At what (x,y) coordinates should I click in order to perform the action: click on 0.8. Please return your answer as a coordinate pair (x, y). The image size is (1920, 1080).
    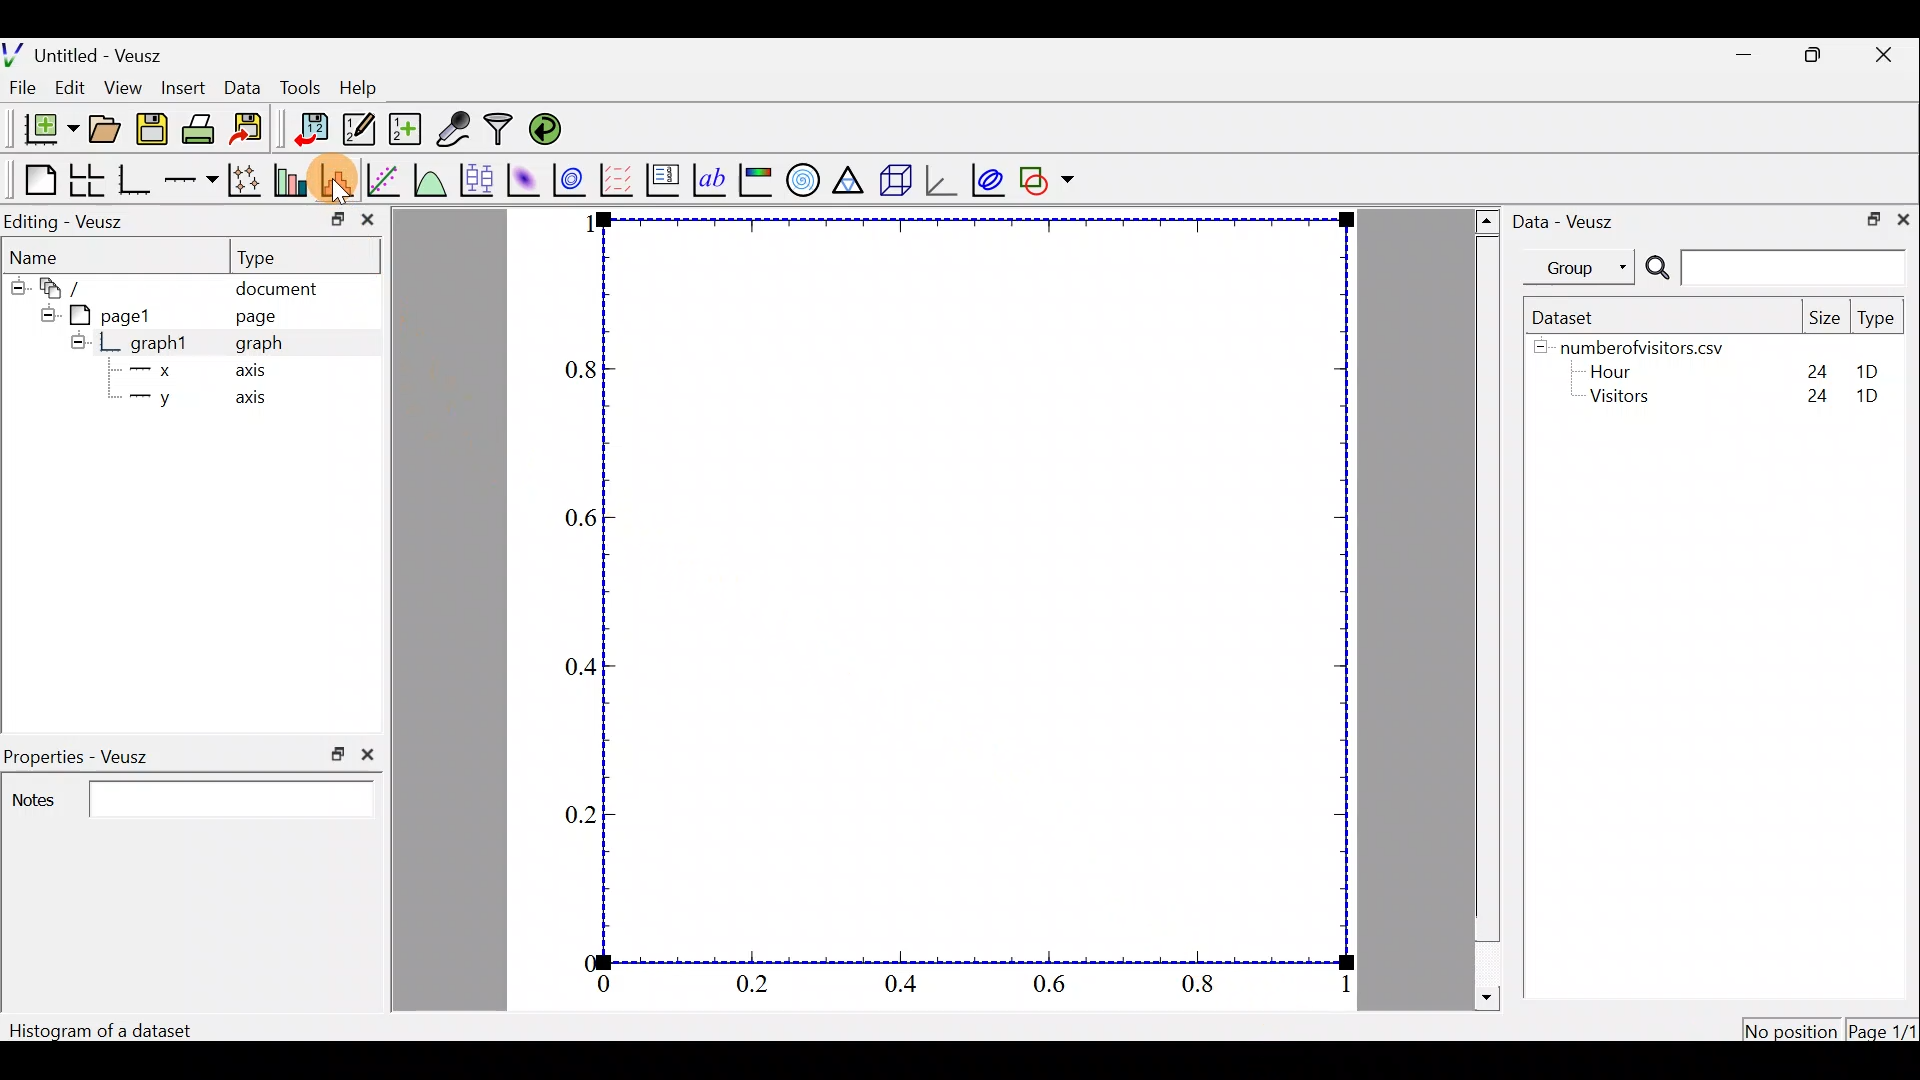
    Looking at the image, I should click on (1192, 986).